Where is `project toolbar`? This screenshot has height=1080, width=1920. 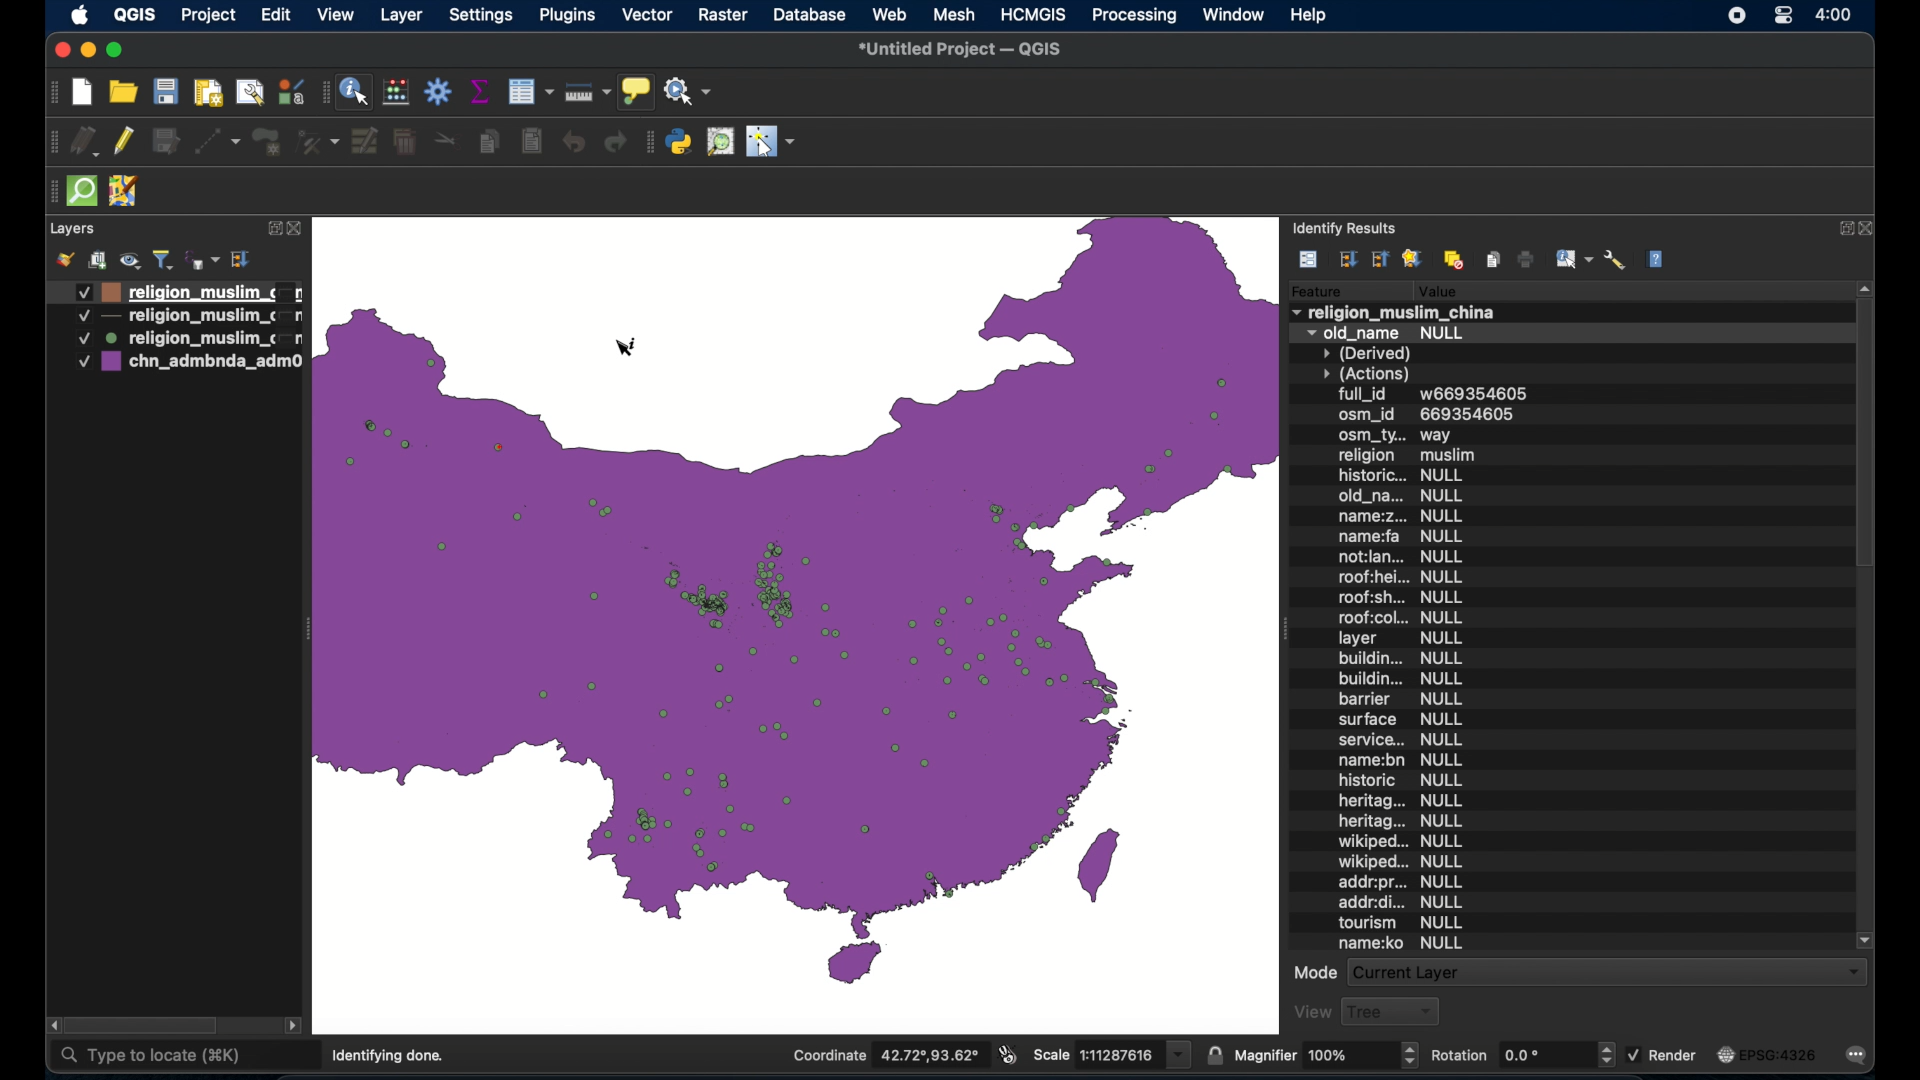 project toolbar is located at coordinates (50, 93).